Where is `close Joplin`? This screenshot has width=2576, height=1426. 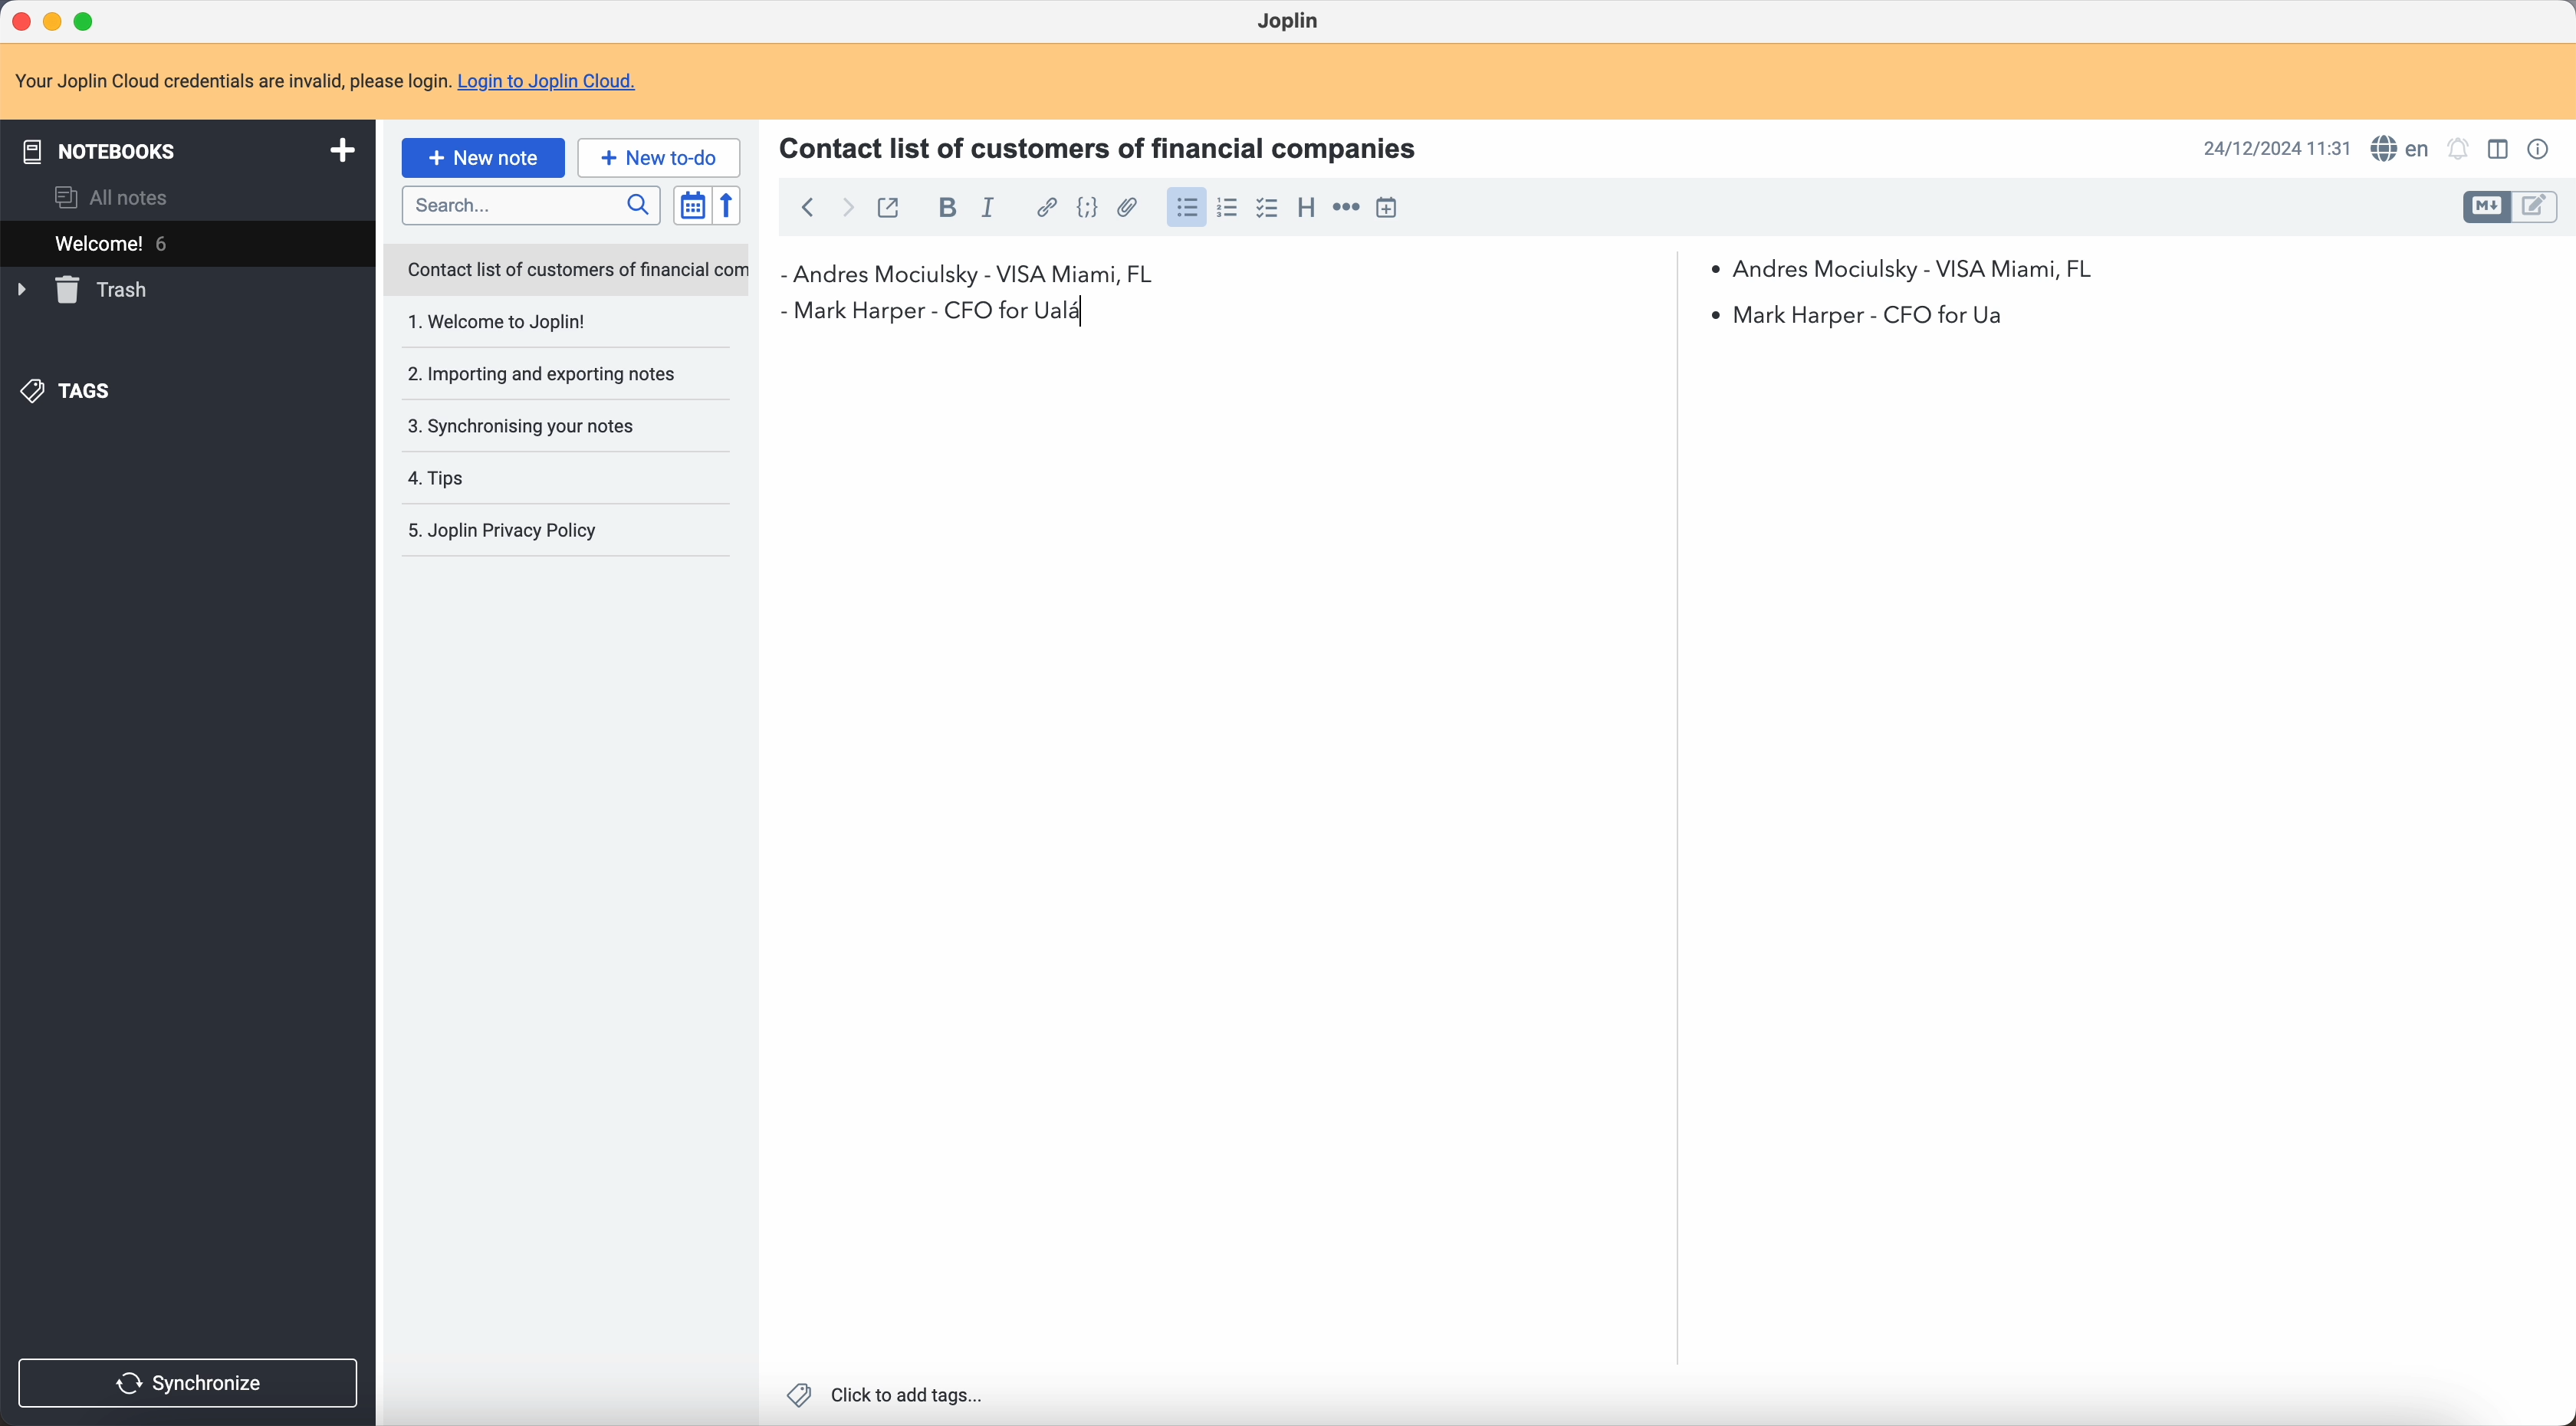
close Joplin is located at coordinates (19, 19).